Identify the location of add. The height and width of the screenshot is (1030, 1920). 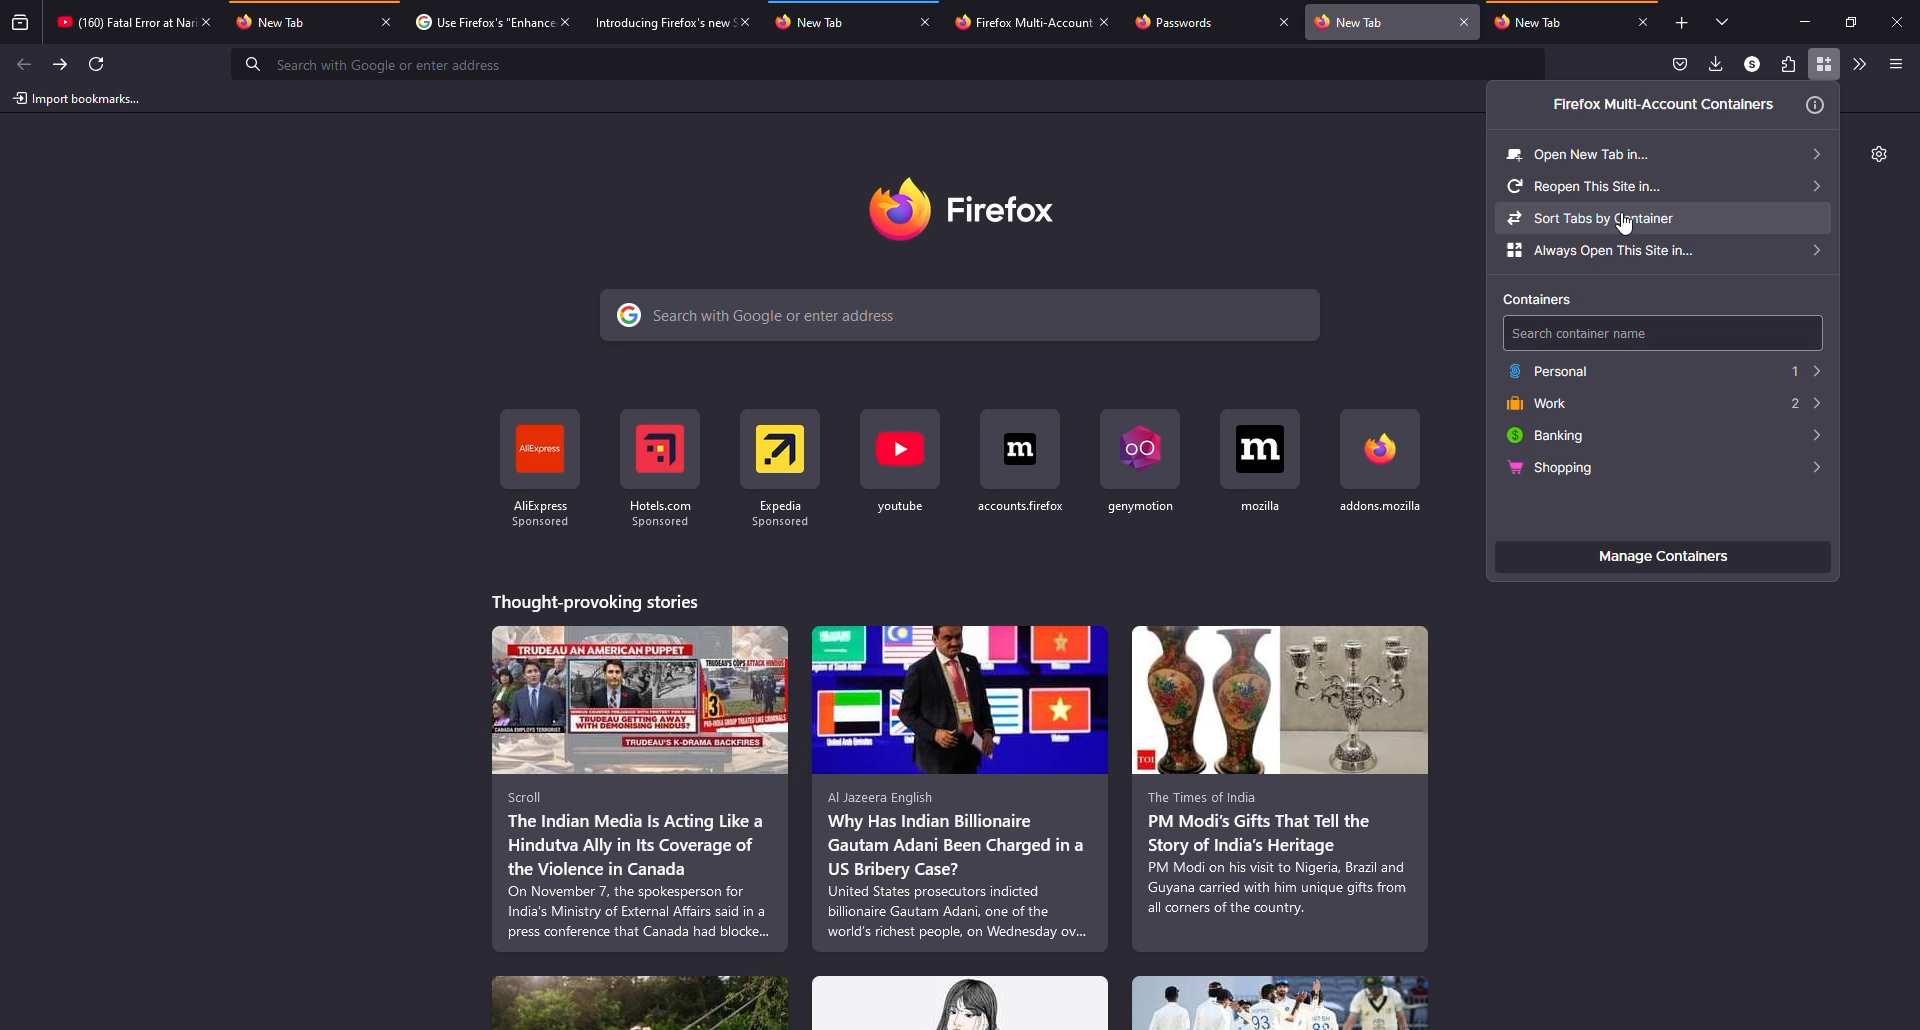
(1678, 24).